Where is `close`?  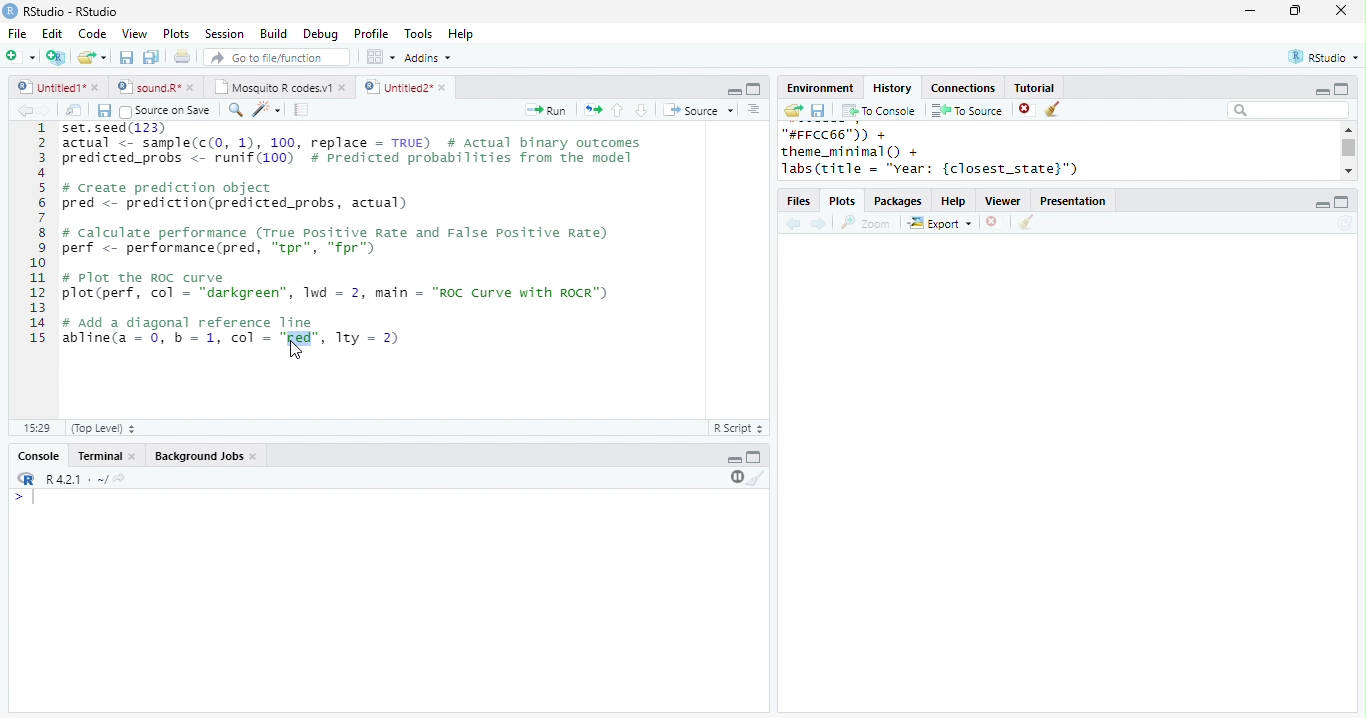 close is located at coordinates (1342, 10).